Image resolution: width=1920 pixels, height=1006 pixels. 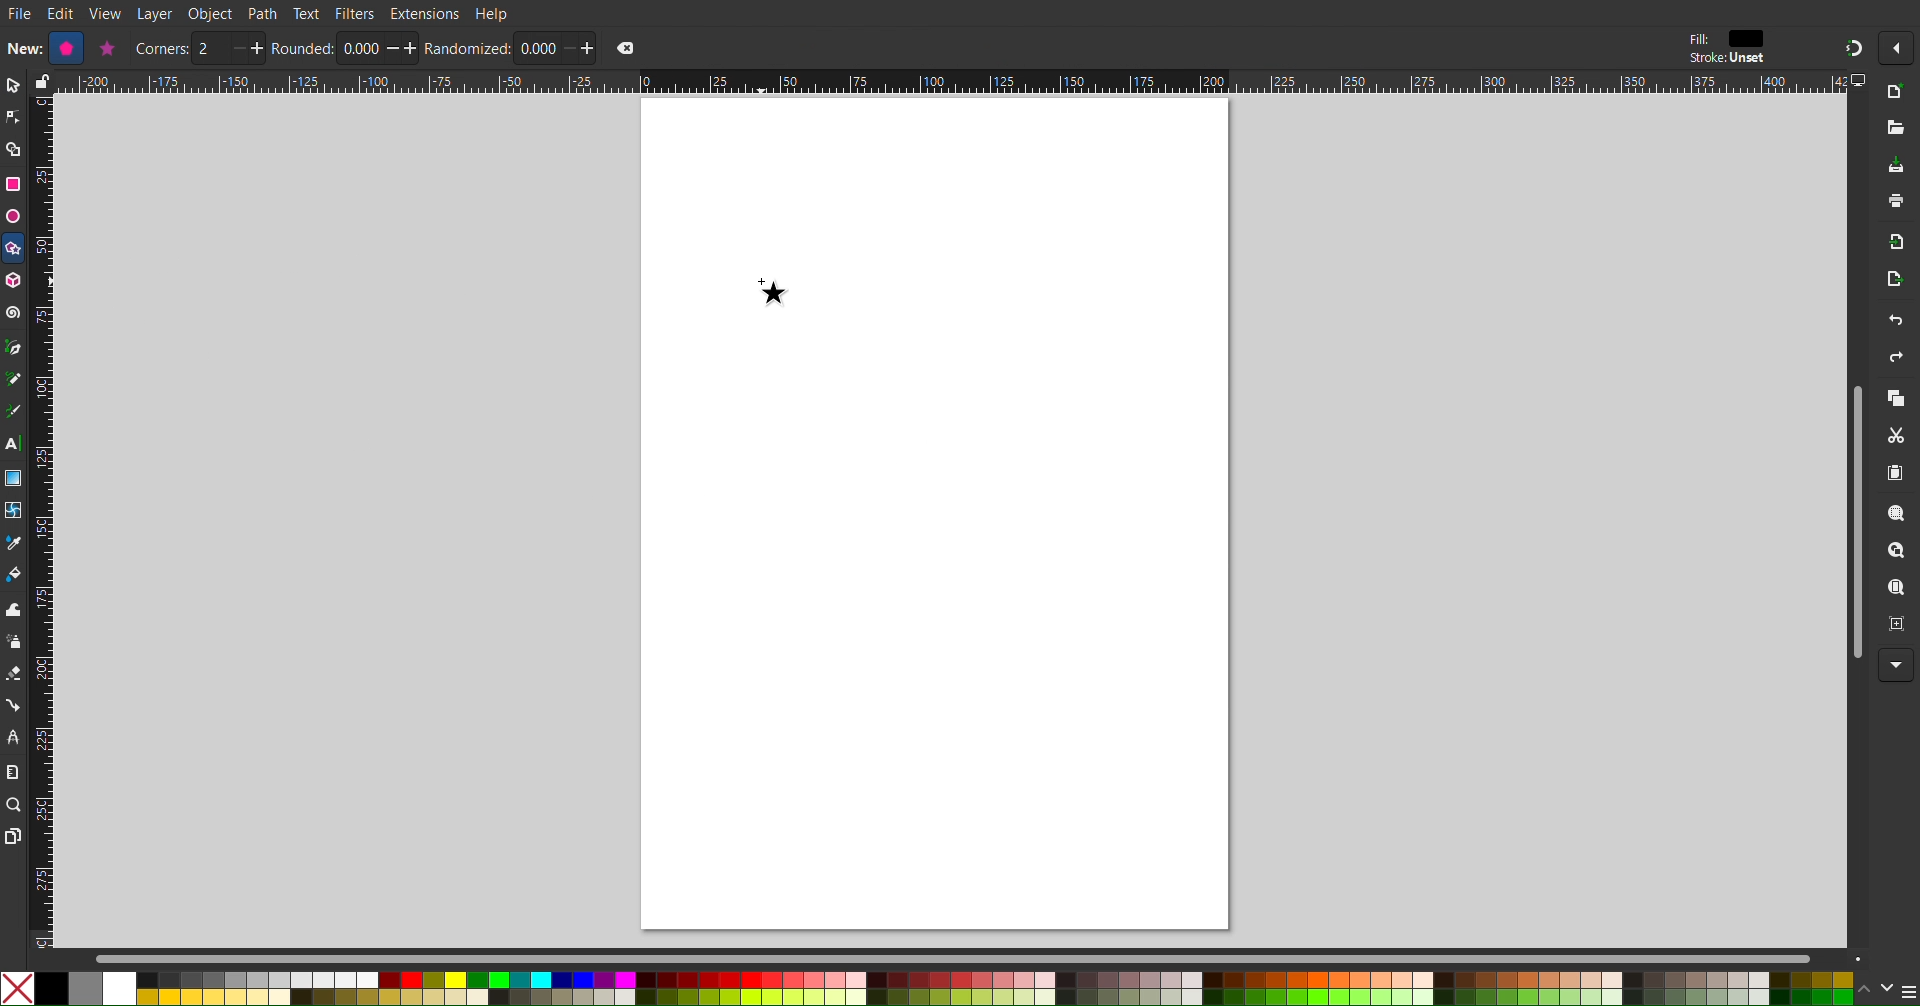 What do you see at coordinates (1726, 59) in the screenshot?
I see `Stroke: Unset` at bounding box center [1726, 59].